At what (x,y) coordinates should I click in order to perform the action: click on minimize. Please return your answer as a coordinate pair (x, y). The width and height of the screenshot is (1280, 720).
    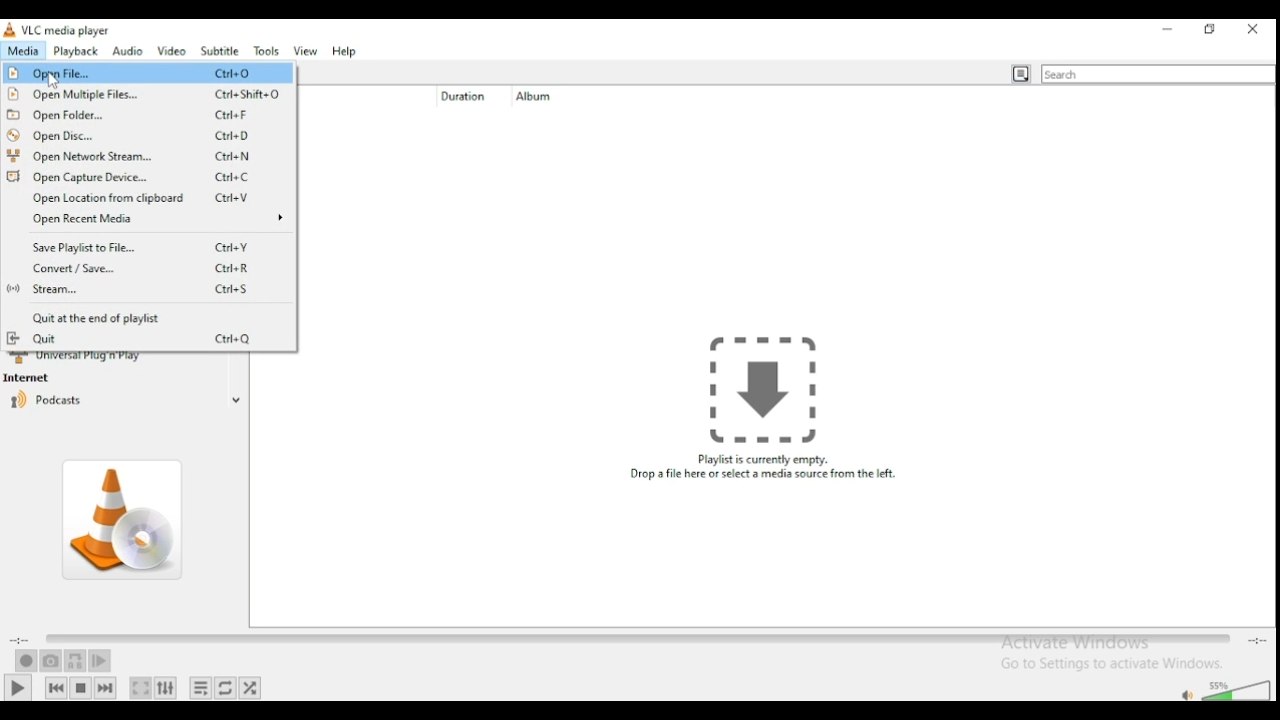
    Looking at the image, I should click on (1165, 30).